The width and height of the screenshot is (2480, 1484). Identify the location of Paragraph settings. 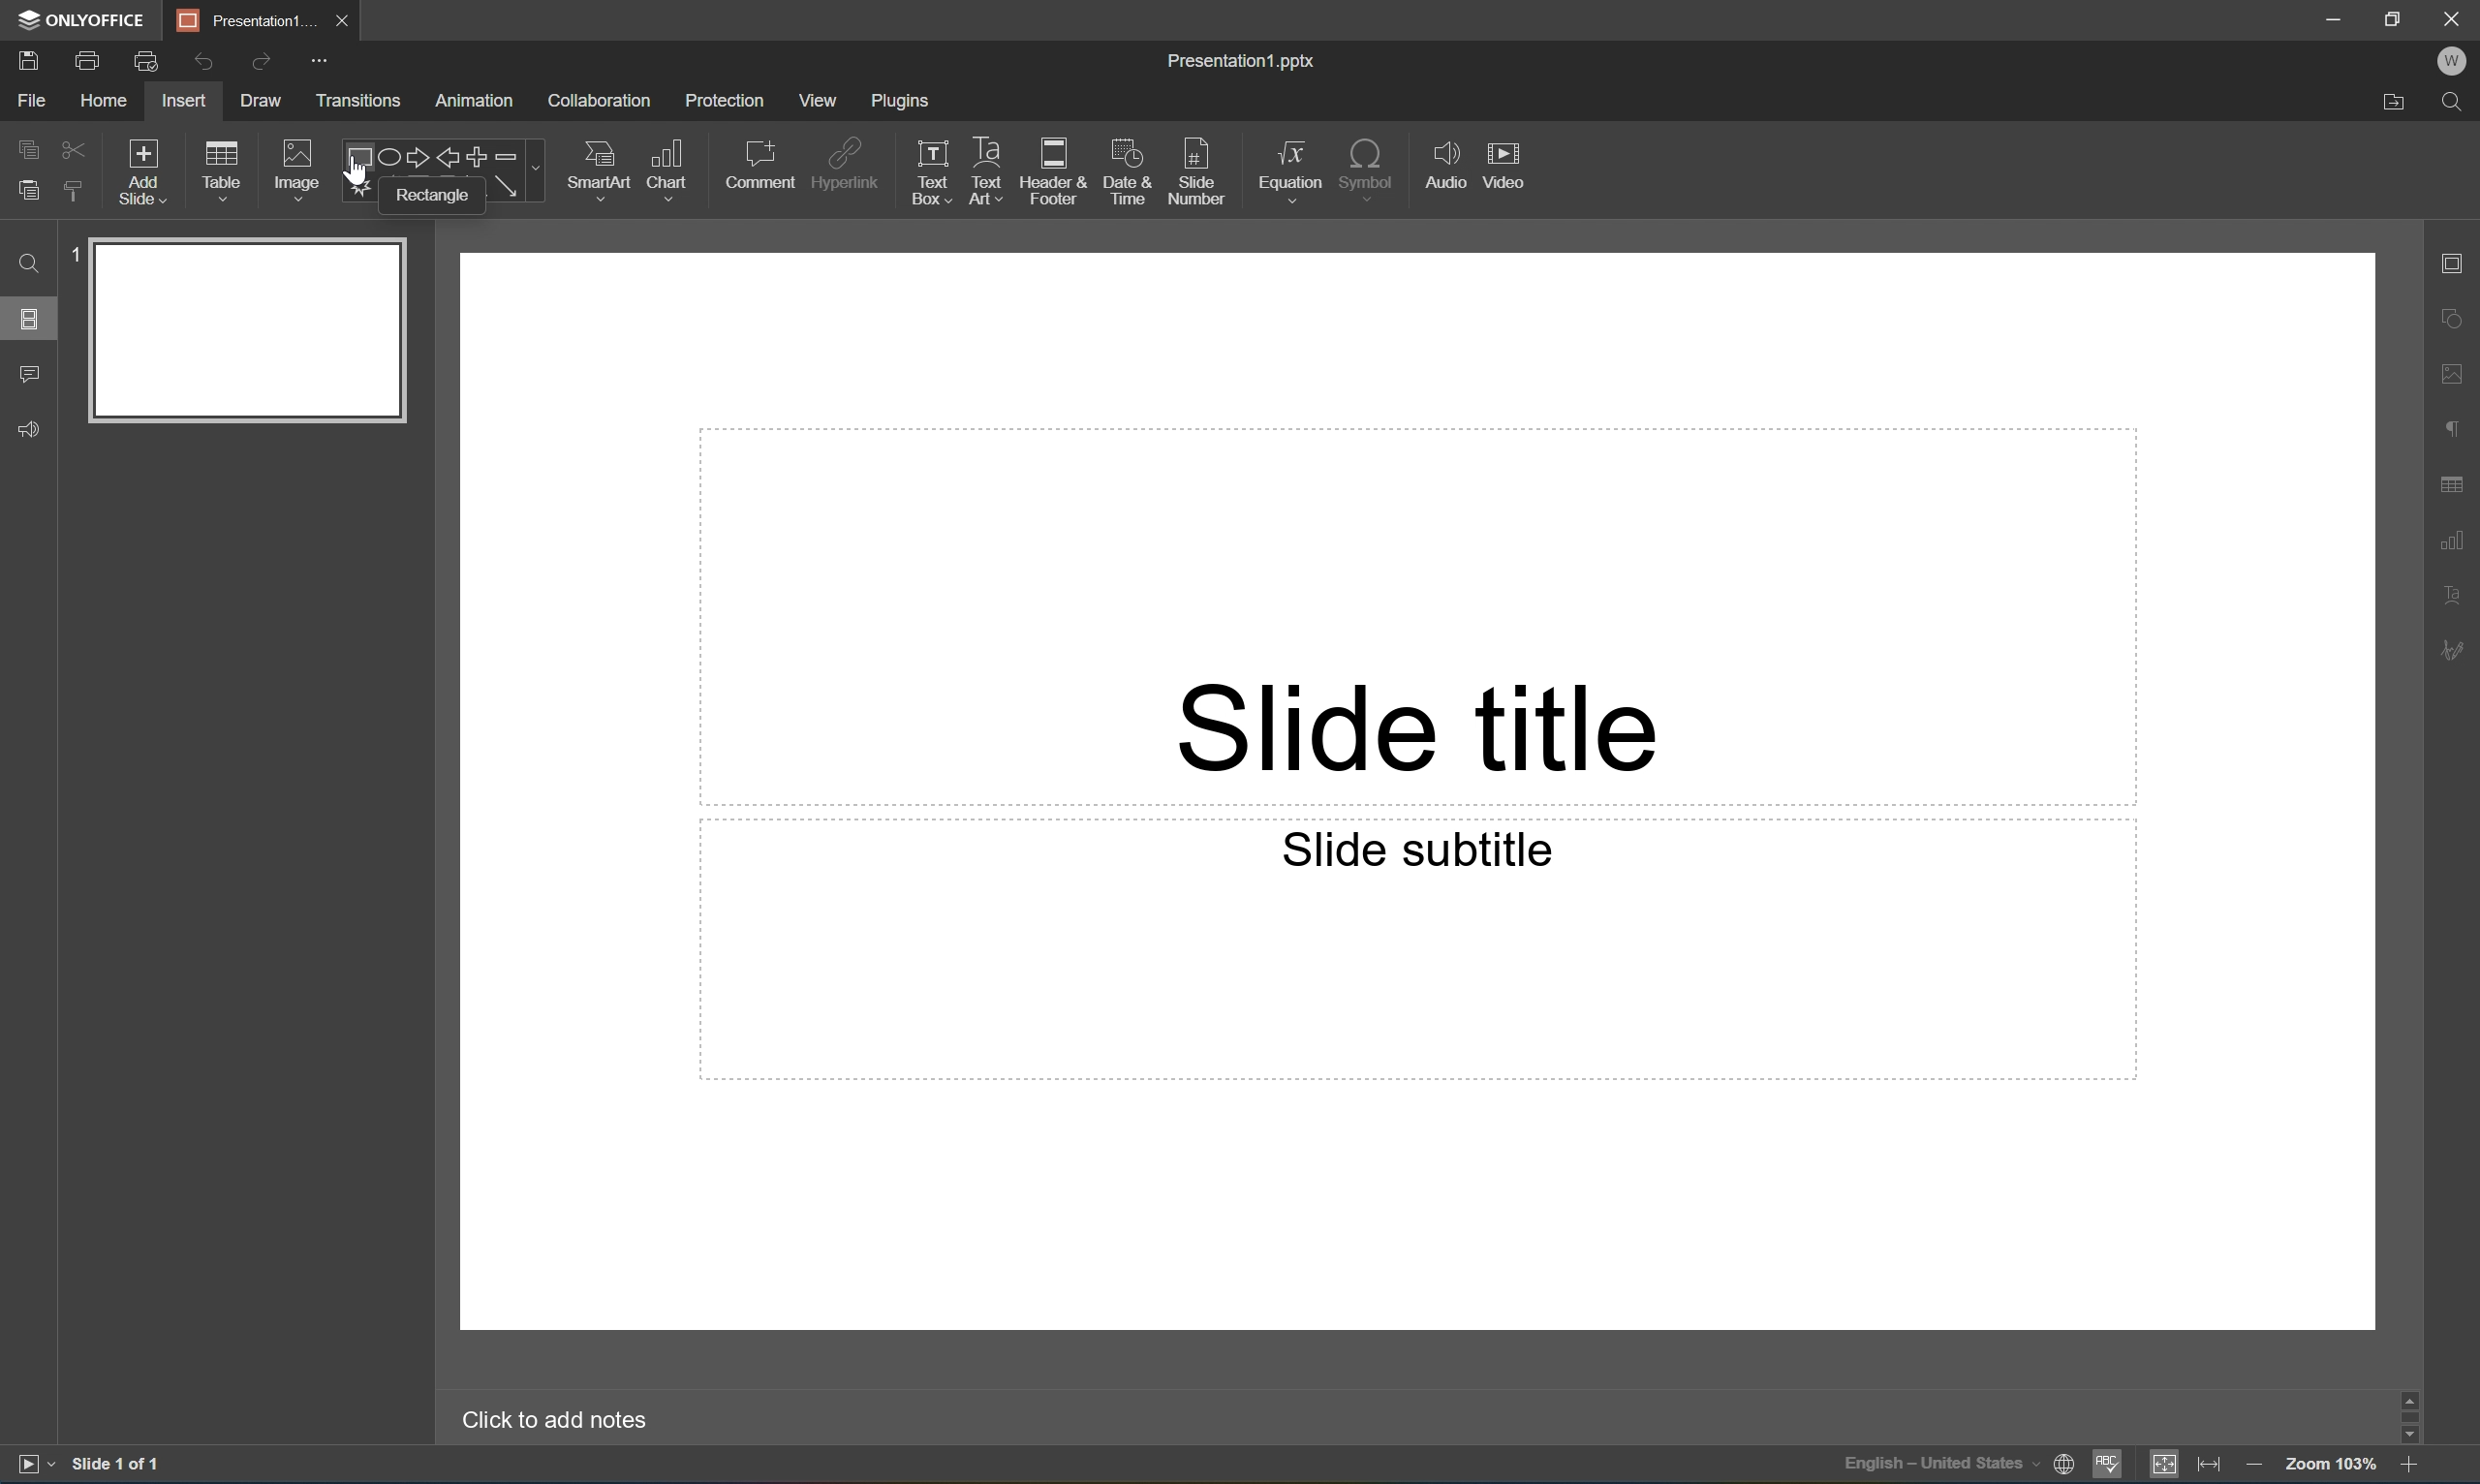
(2457, 430).